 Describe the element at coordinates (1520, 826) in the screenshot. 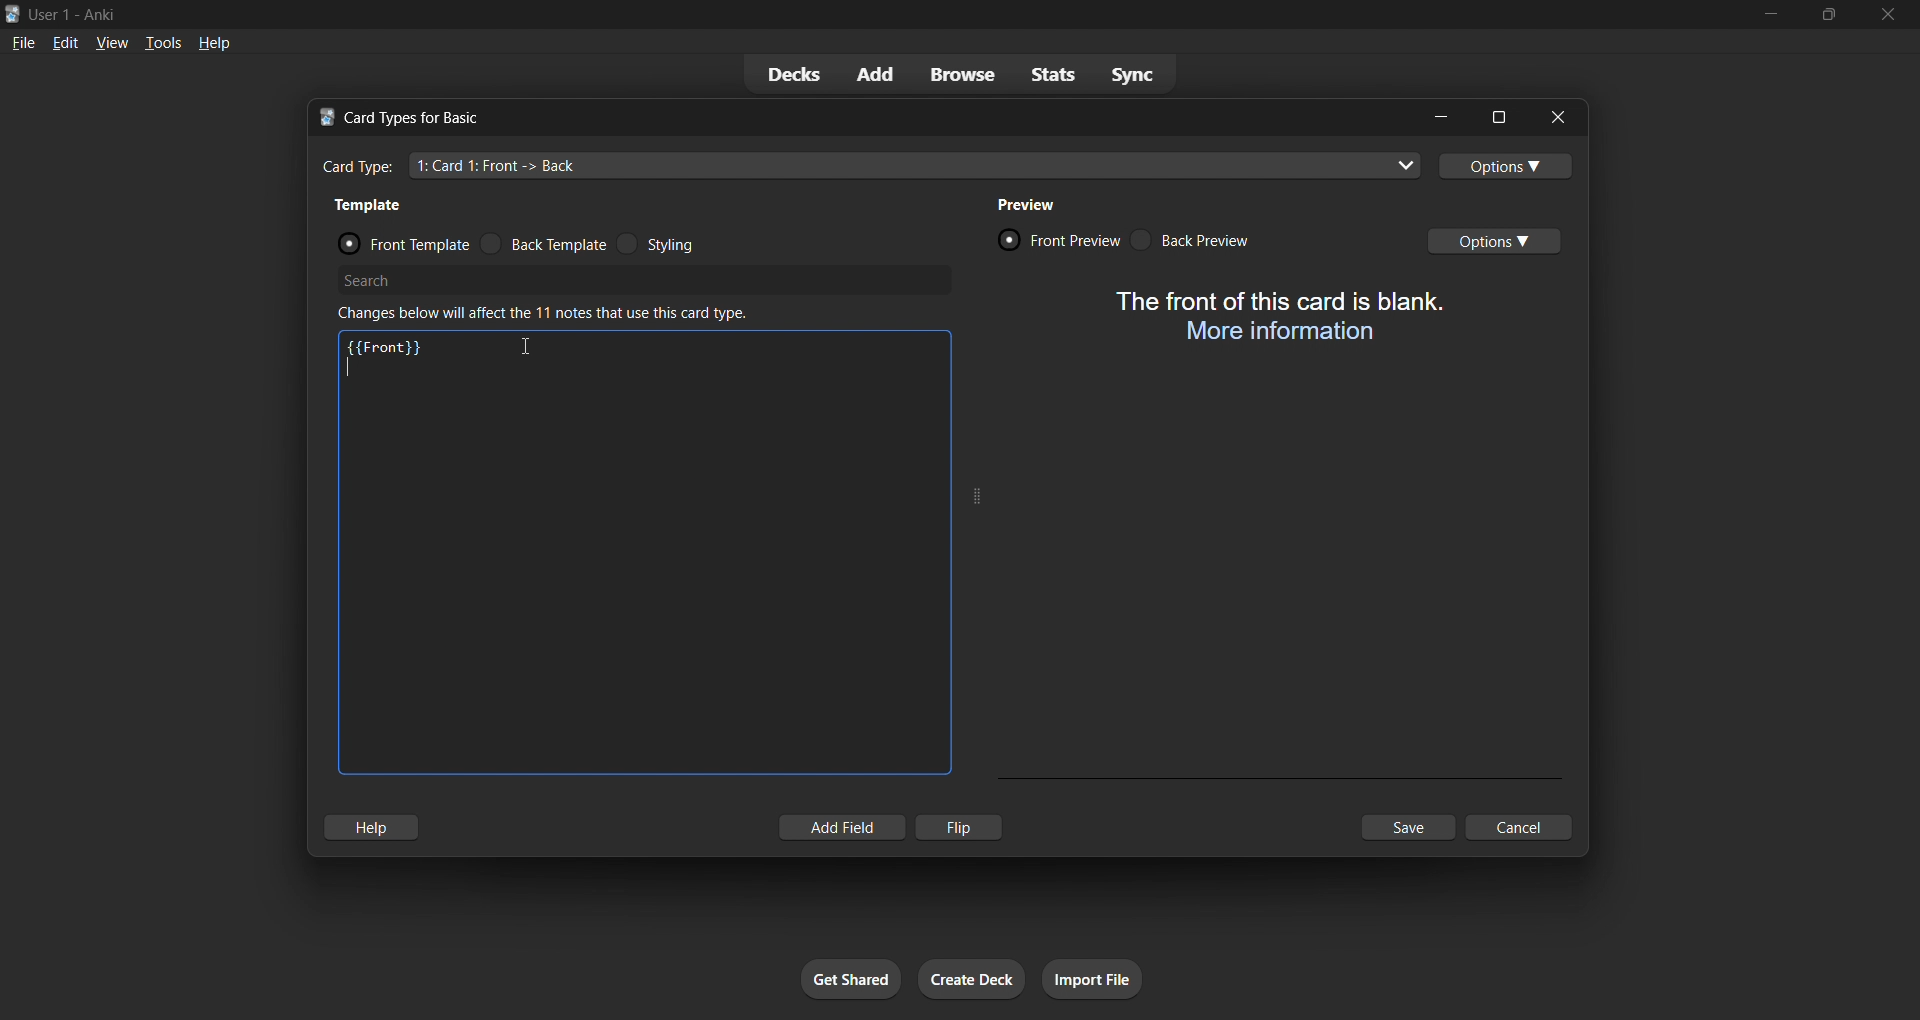

I see `cancel` at that location.